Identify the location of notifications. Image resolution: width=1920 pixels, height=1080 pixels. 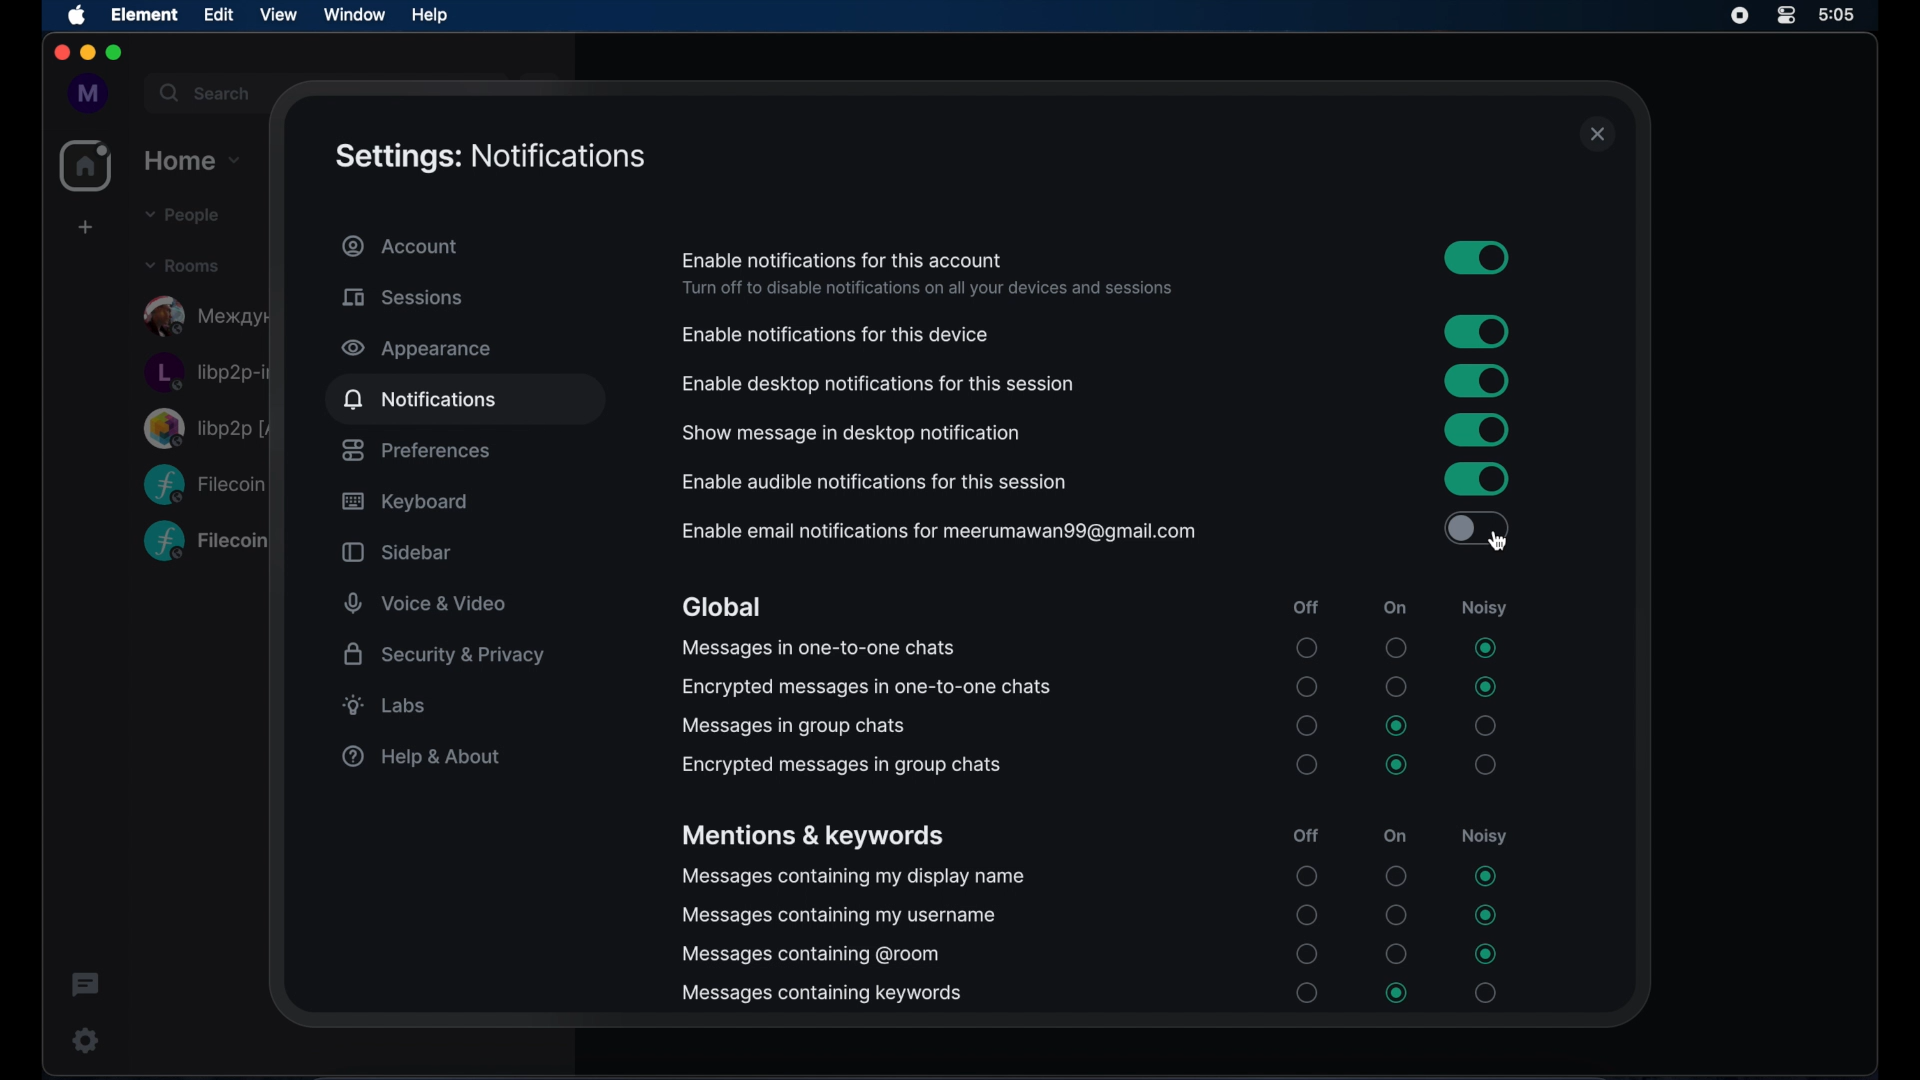
(419, 398).